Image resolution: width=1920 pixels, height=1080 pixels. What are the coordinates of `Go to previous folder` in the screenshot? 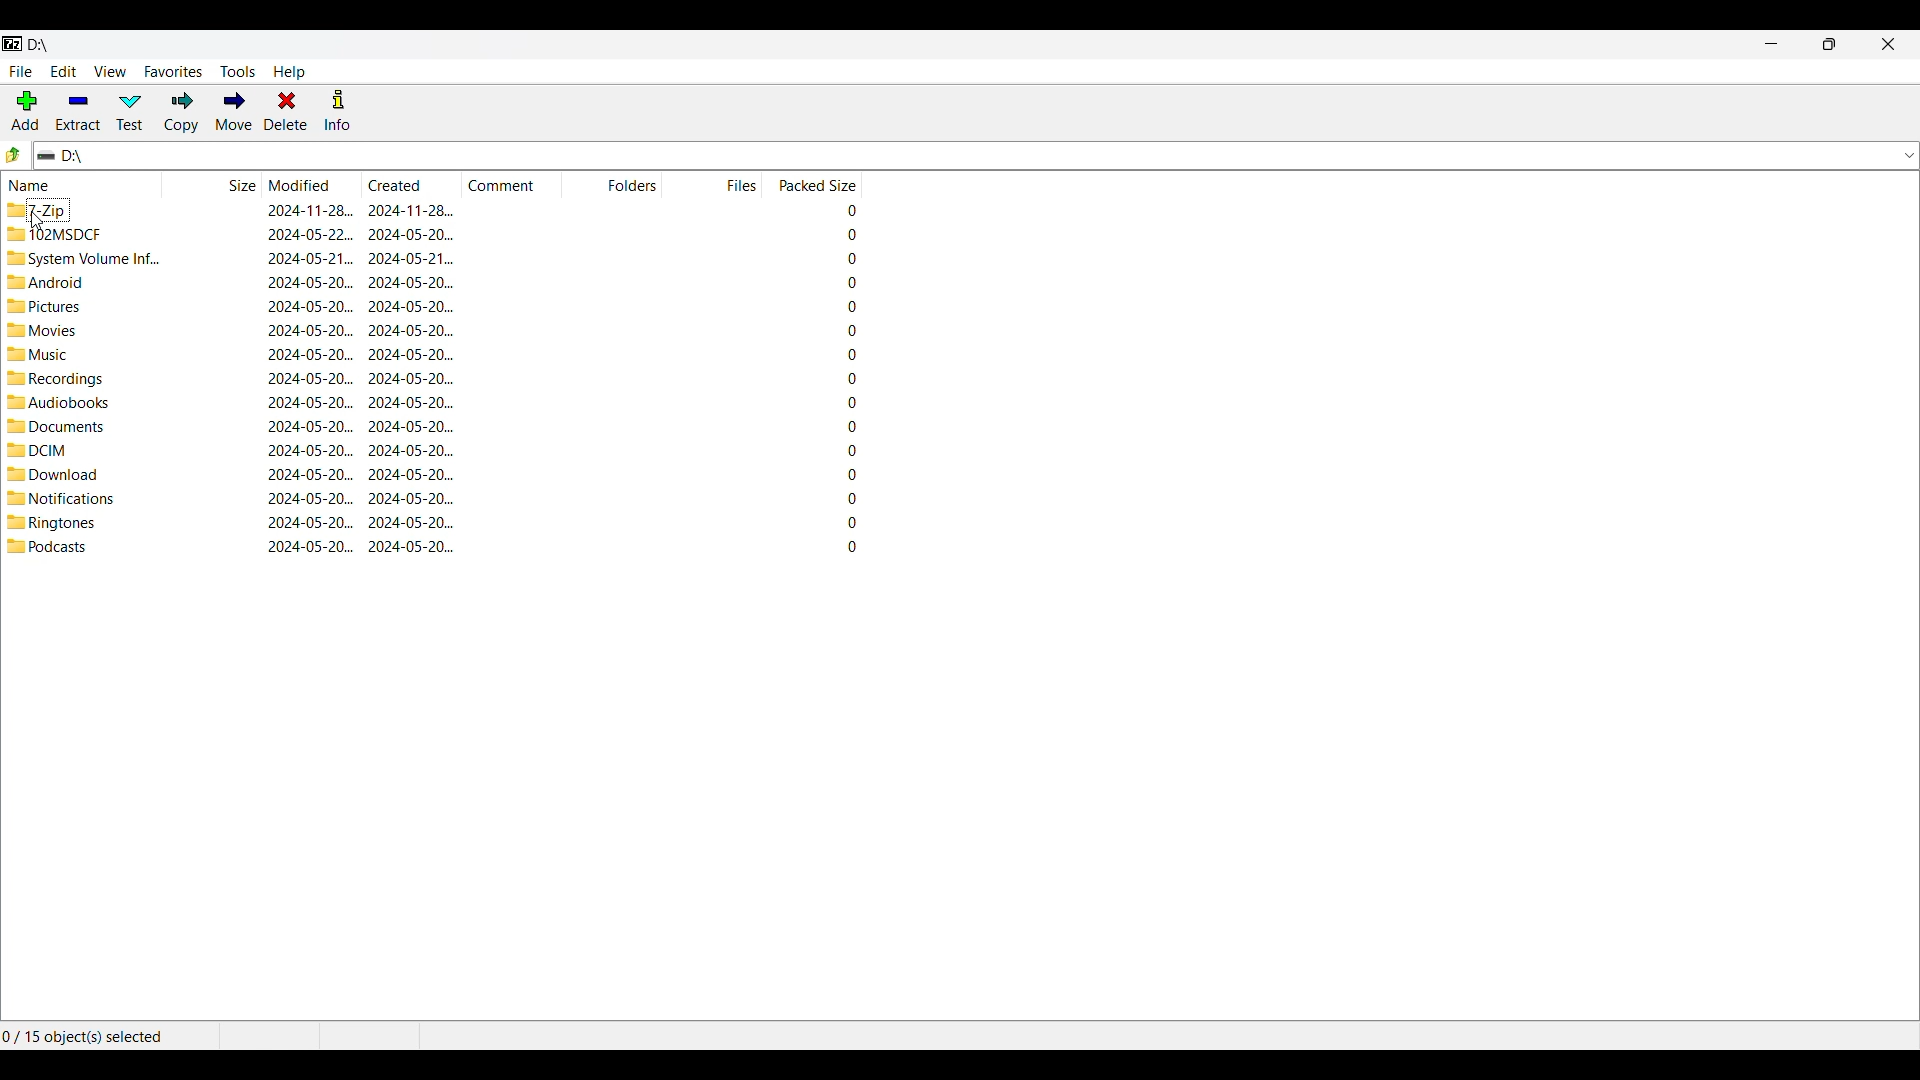 It's located at (13, 155).